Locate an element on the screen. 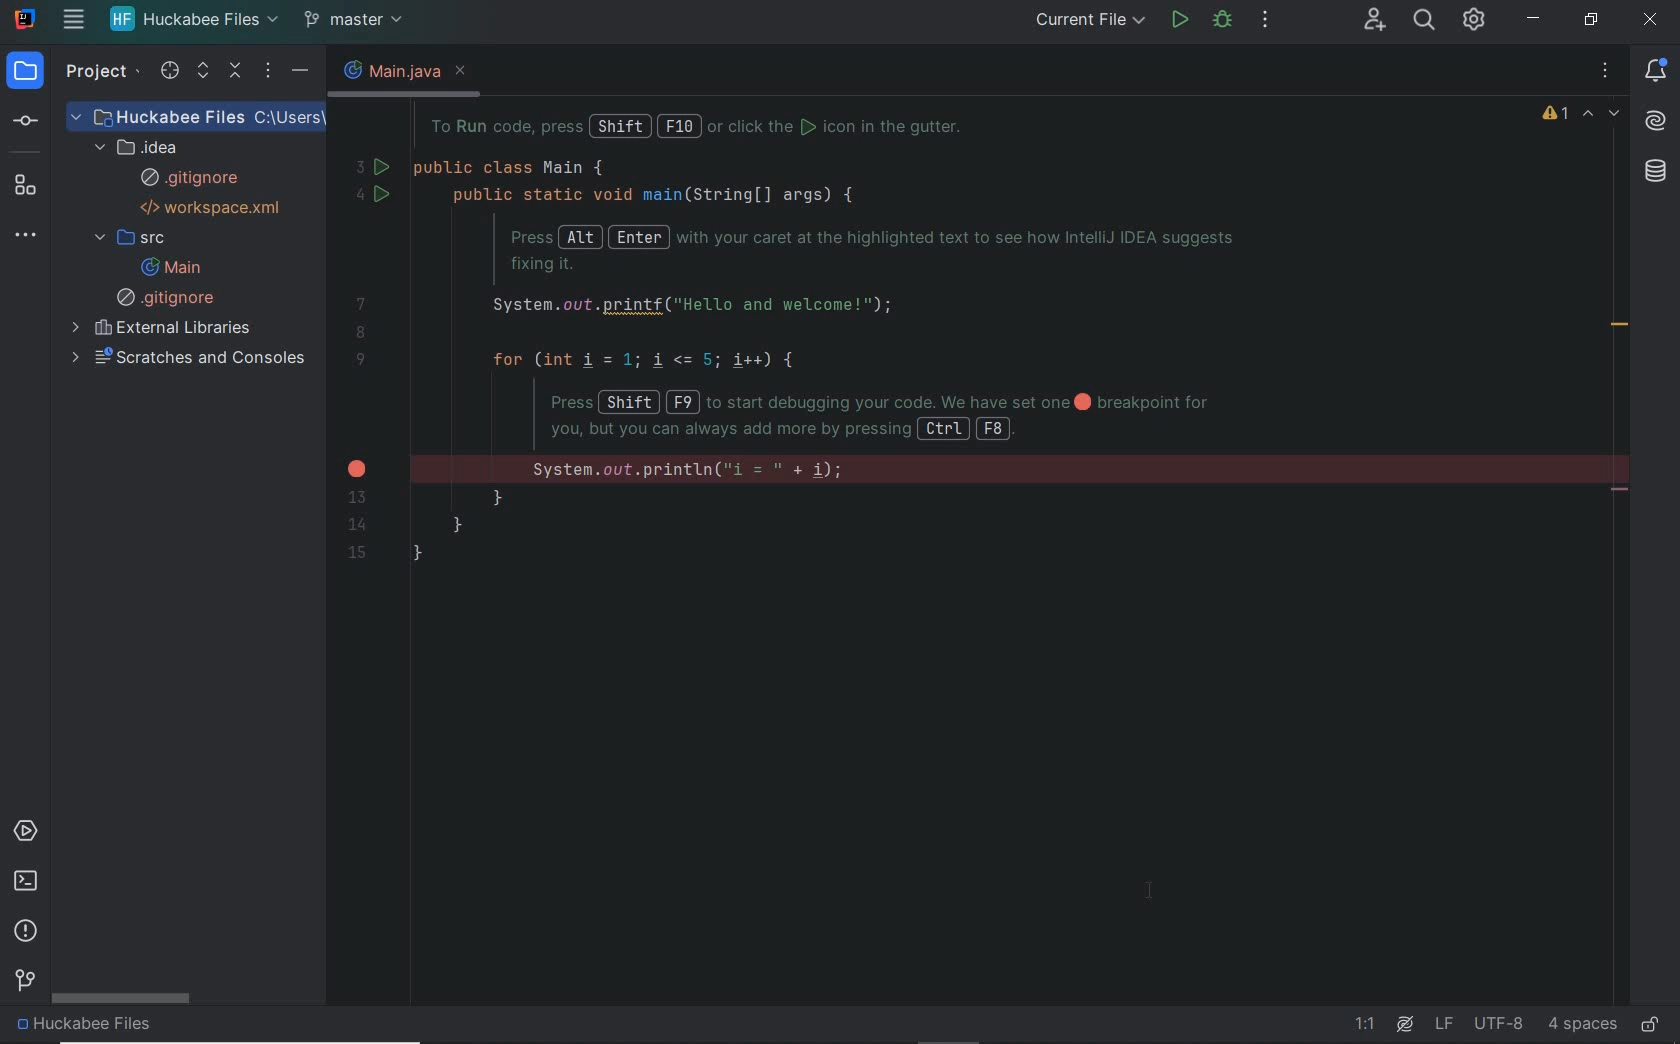  system name is located at coordinates (24, 19).